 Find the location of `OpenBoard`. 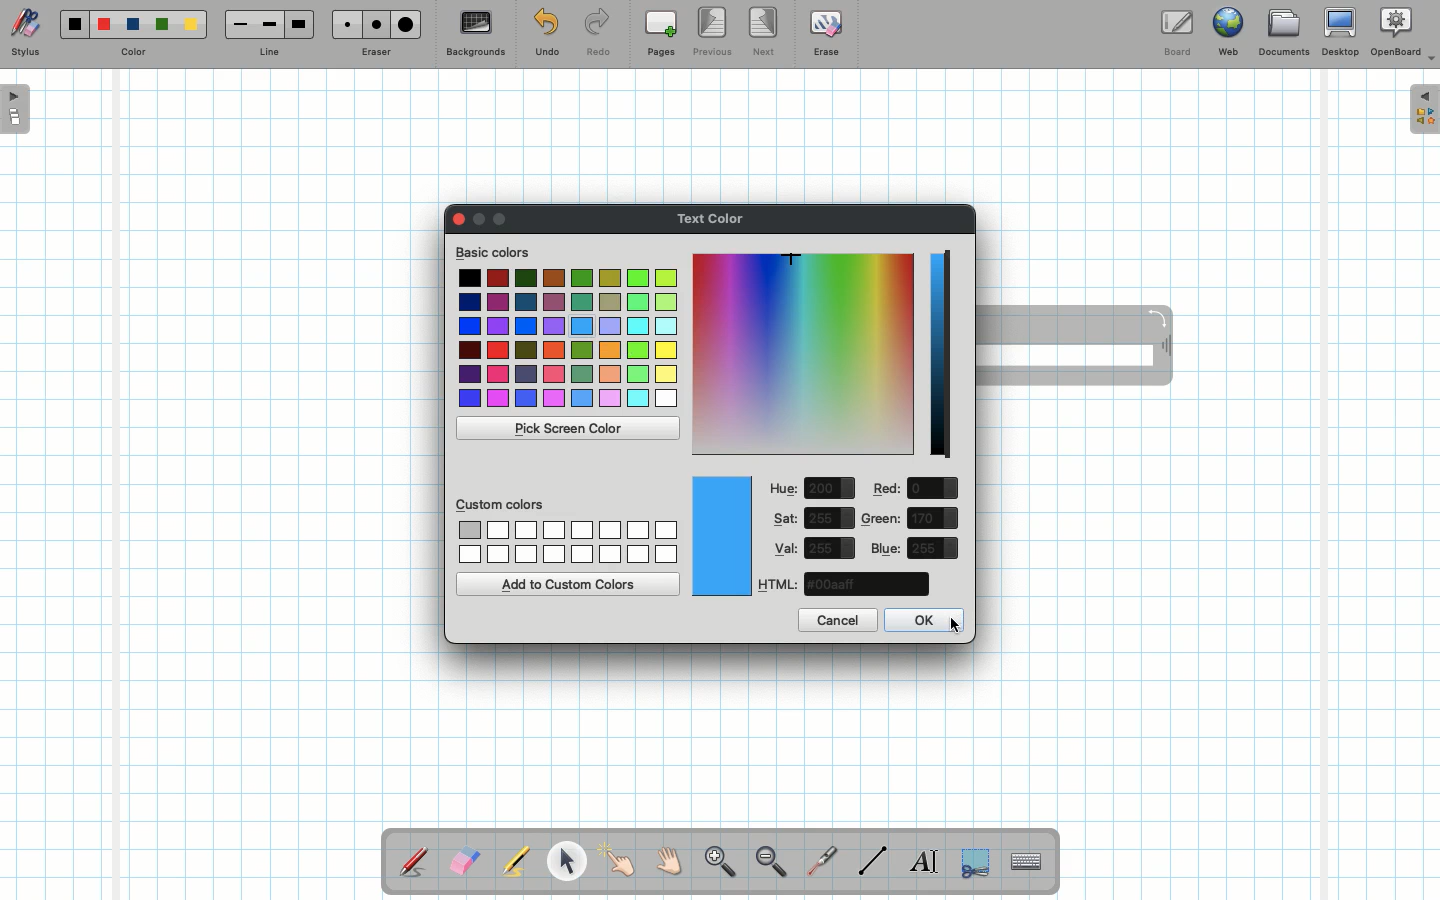

OpenBoard is located at coordinates (1403, 32).